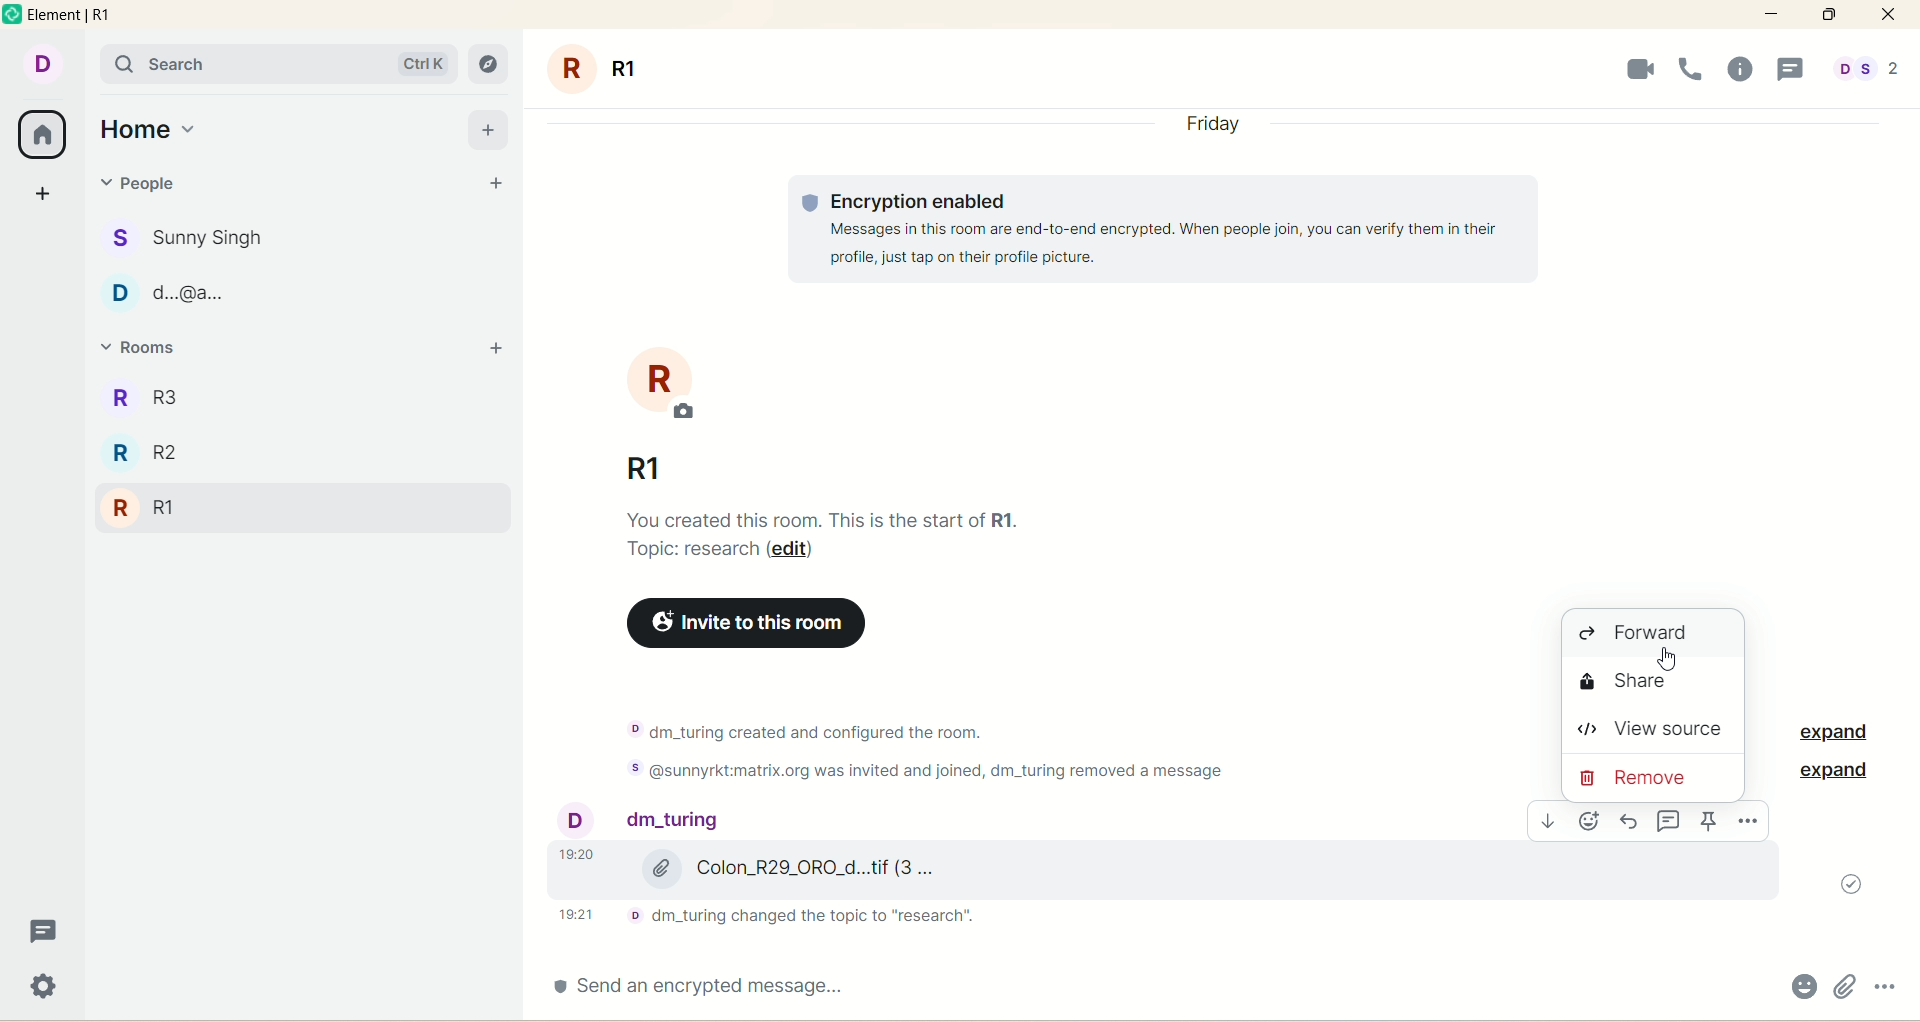  I want to click on poeple, so click(186, 297).